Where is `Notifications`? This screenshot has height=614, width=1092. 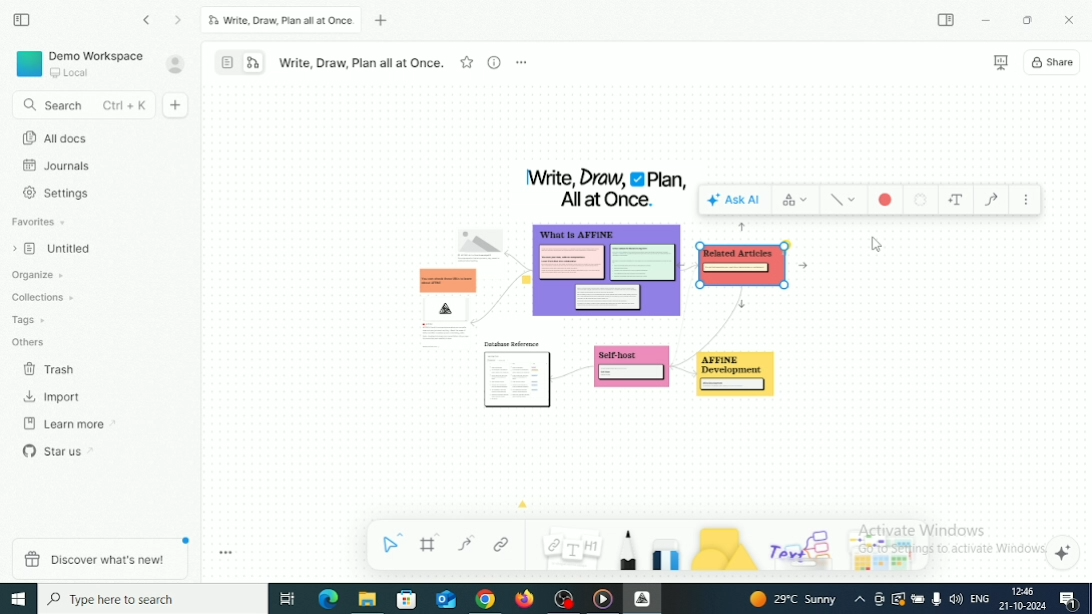
Notifications is located at coordinates (1067, 600).